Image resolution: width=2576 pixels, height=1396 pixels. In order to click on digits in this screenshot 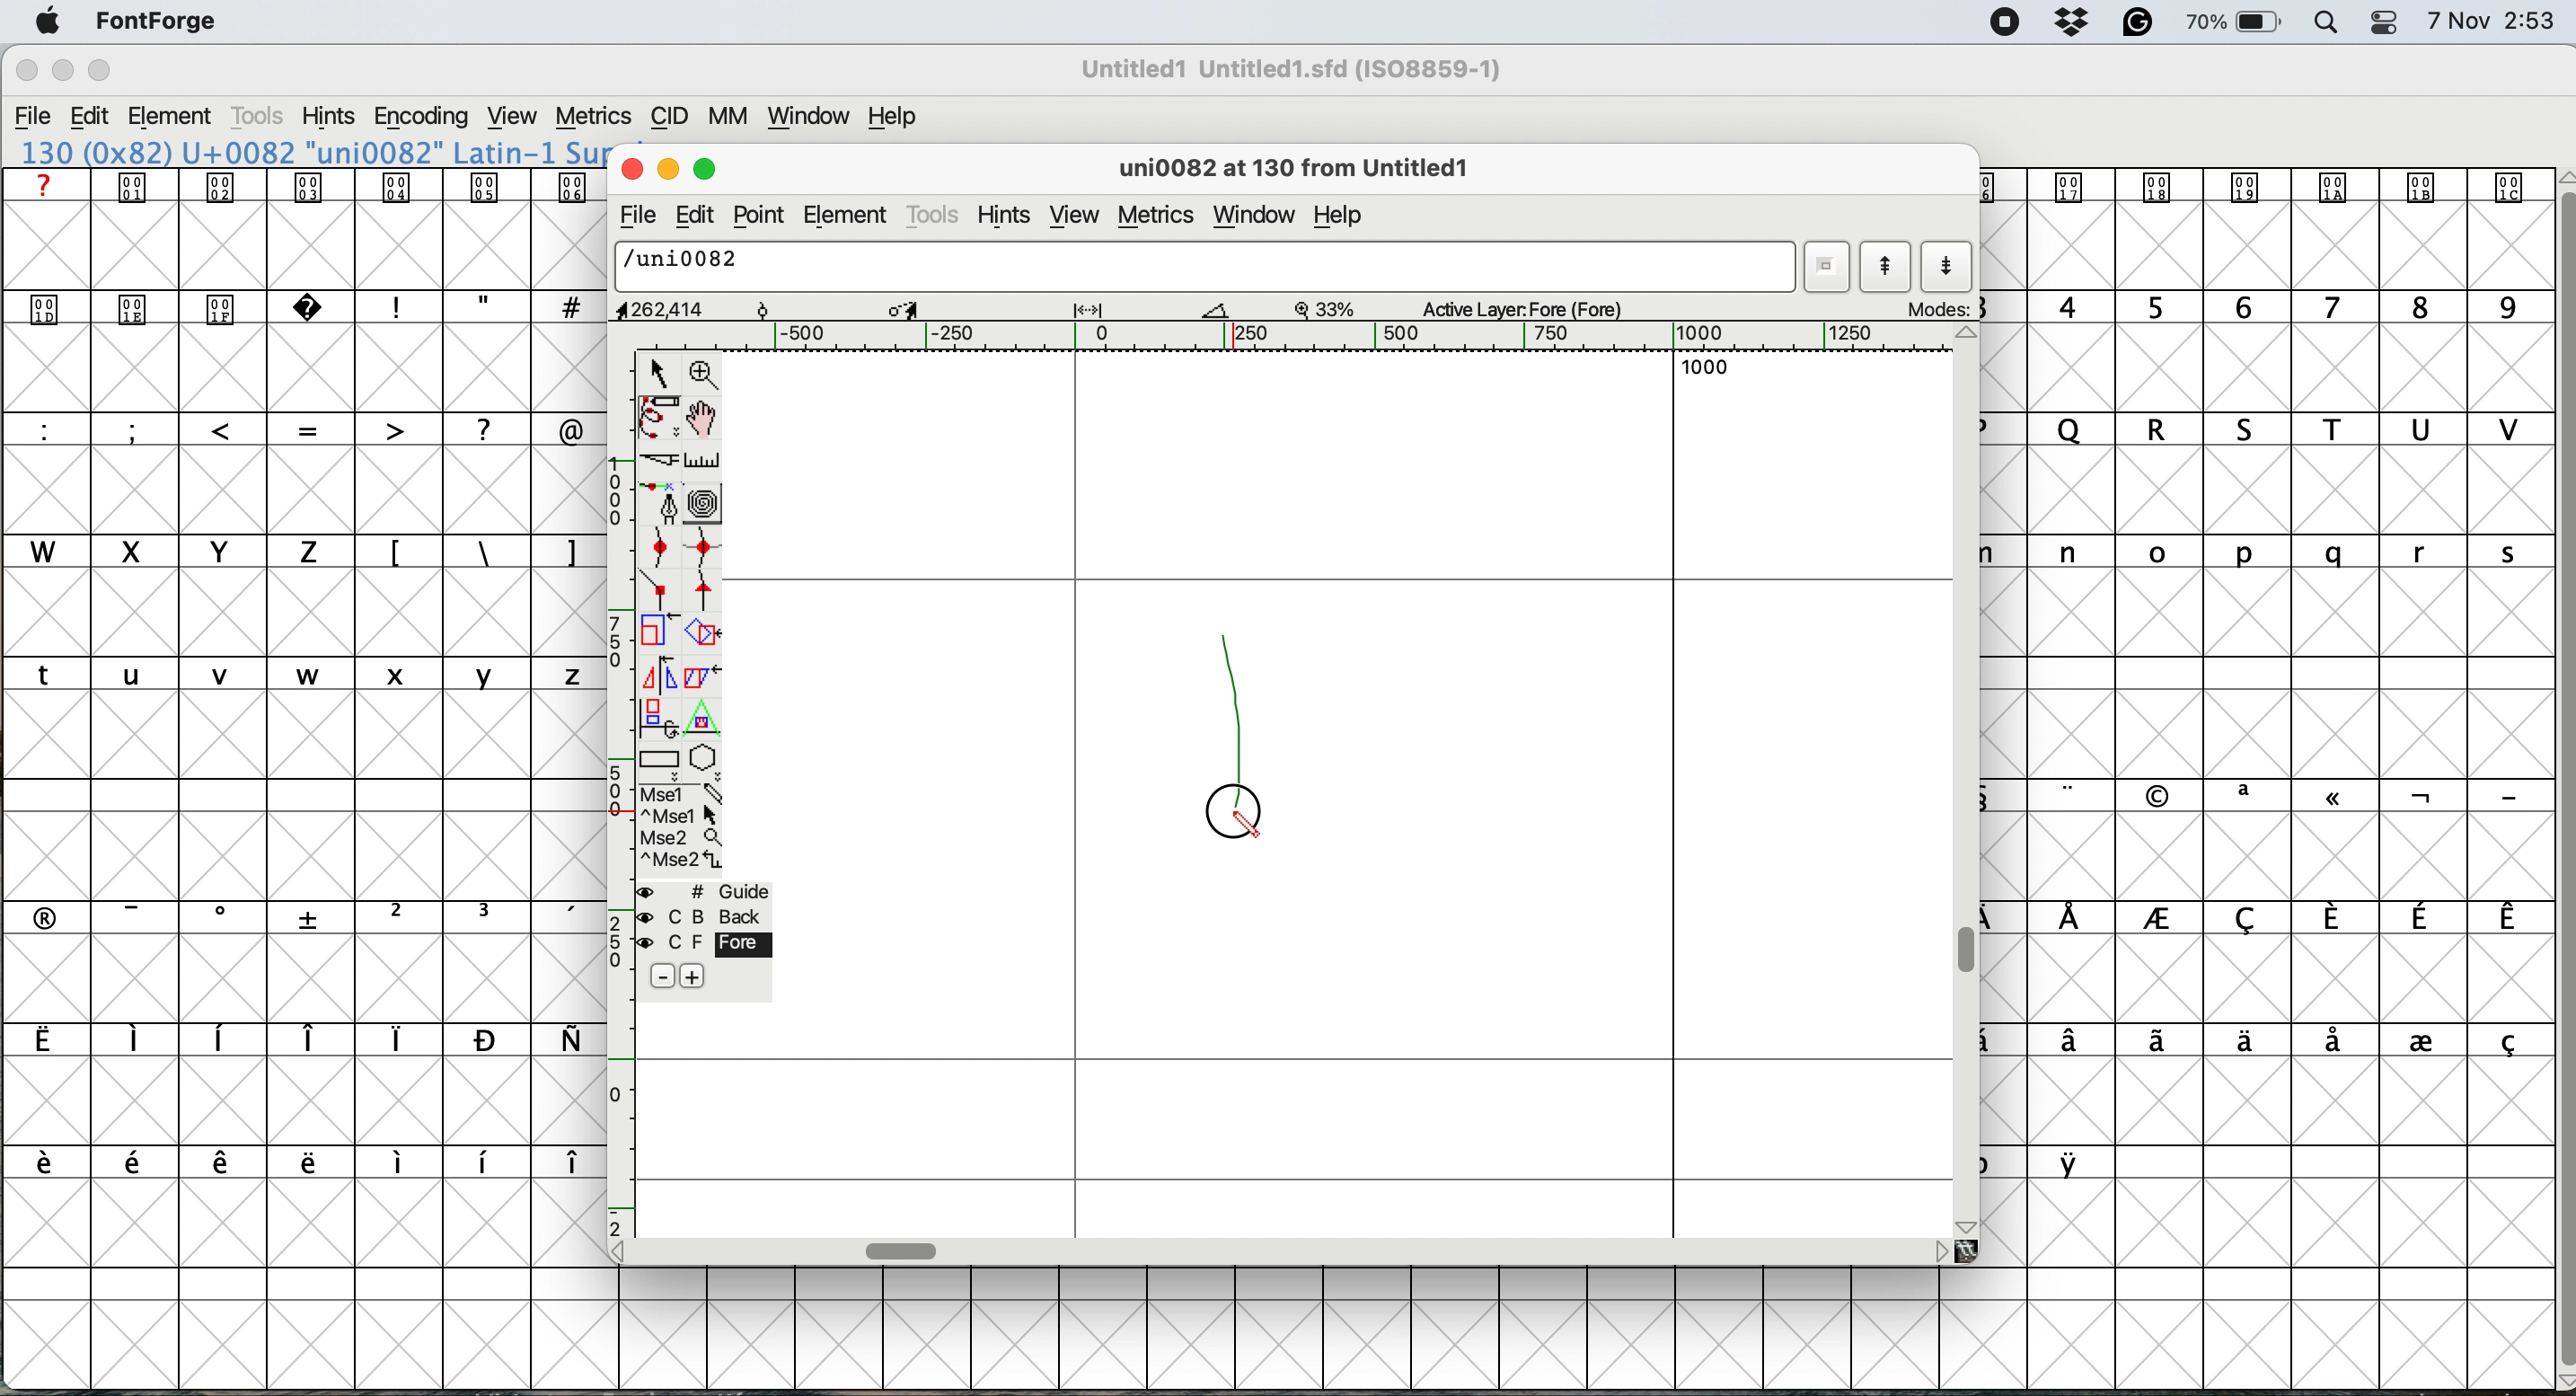, I will do `click(2260, 309)`.